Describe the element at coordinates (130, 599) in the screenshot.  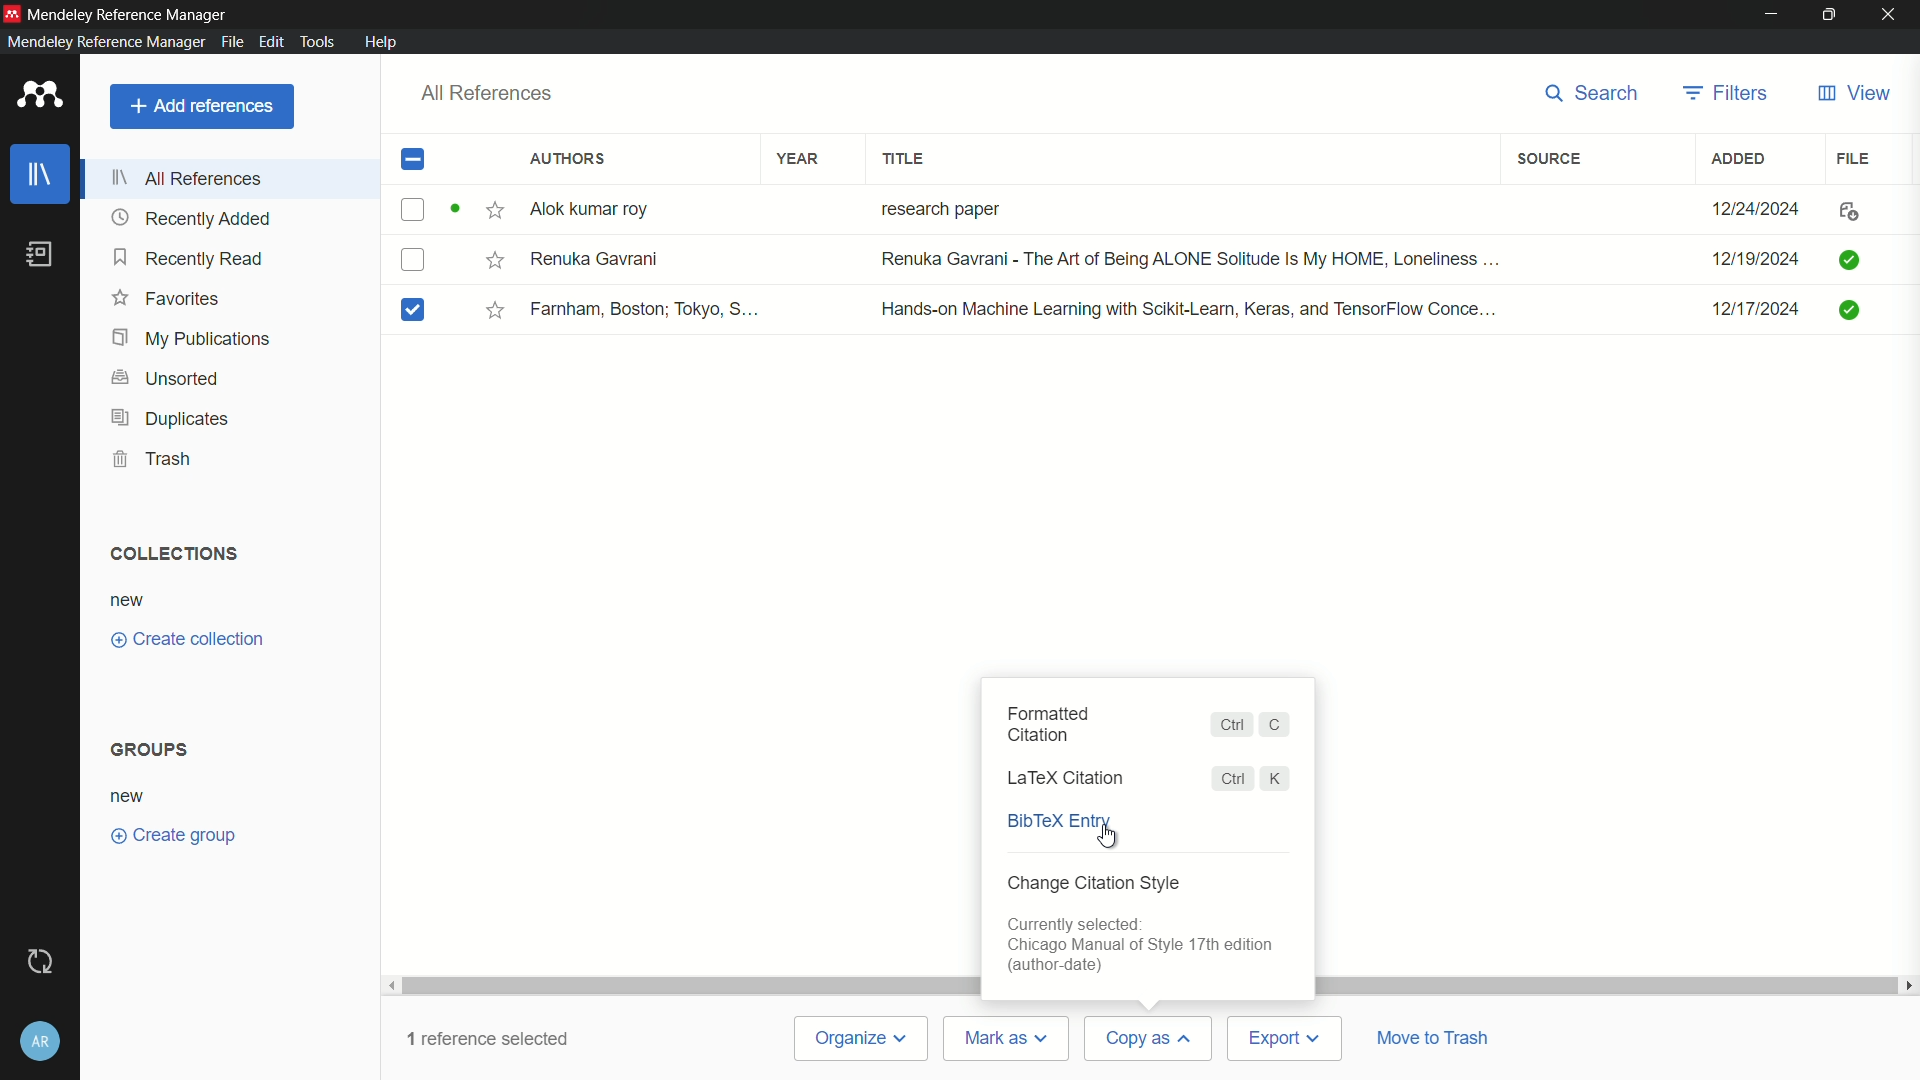
I see `new` at that location.